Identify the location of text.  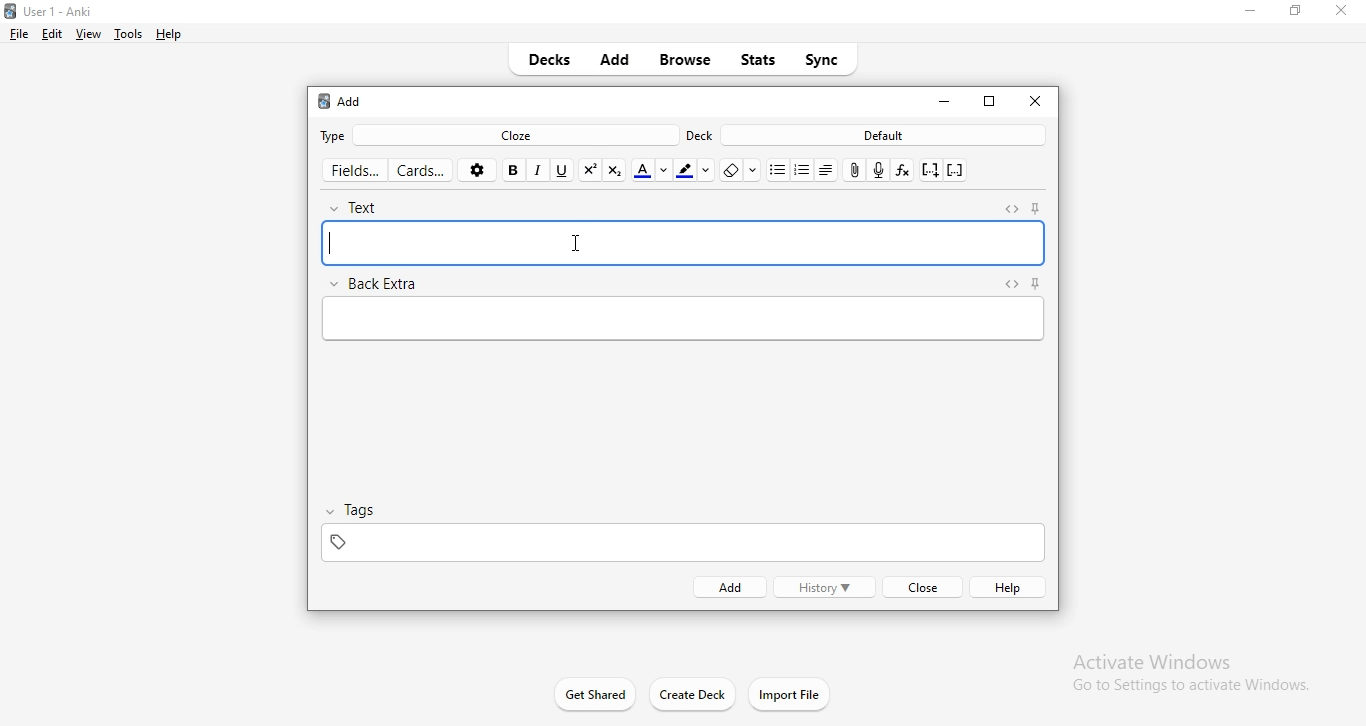
(367, 204).